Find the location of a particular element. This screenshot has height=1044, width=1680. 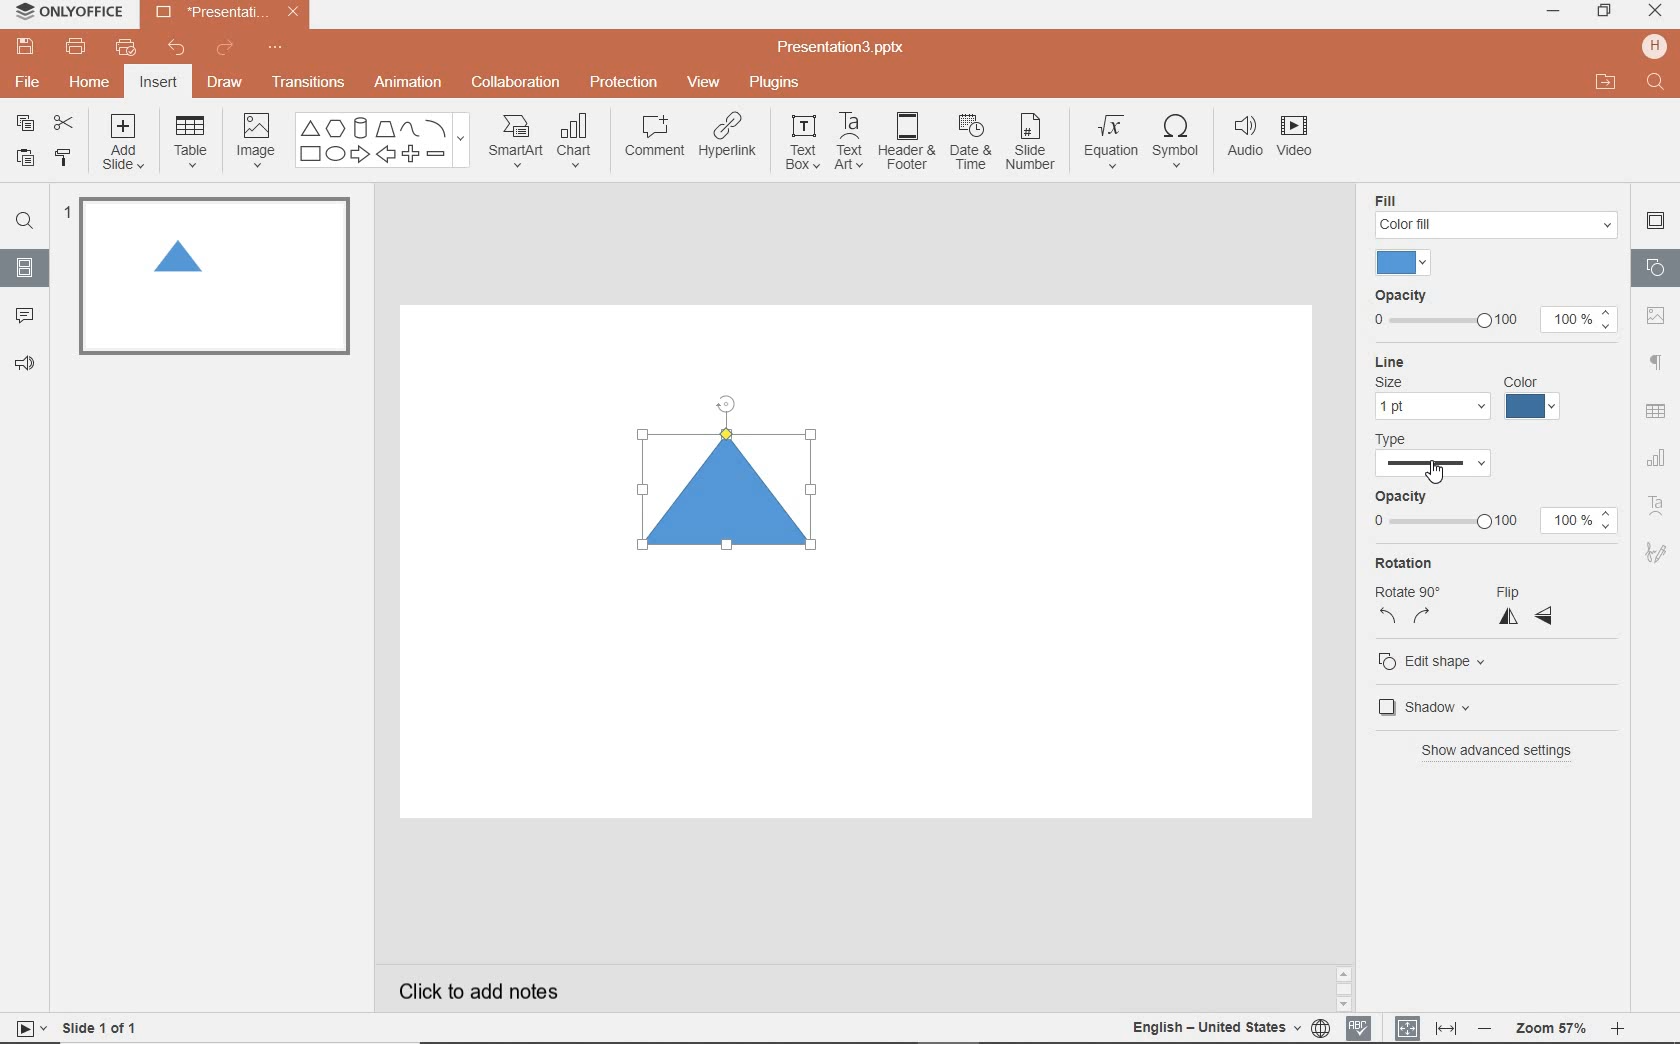

TABLE SETTINGS is located at coordinates (1656, 411).